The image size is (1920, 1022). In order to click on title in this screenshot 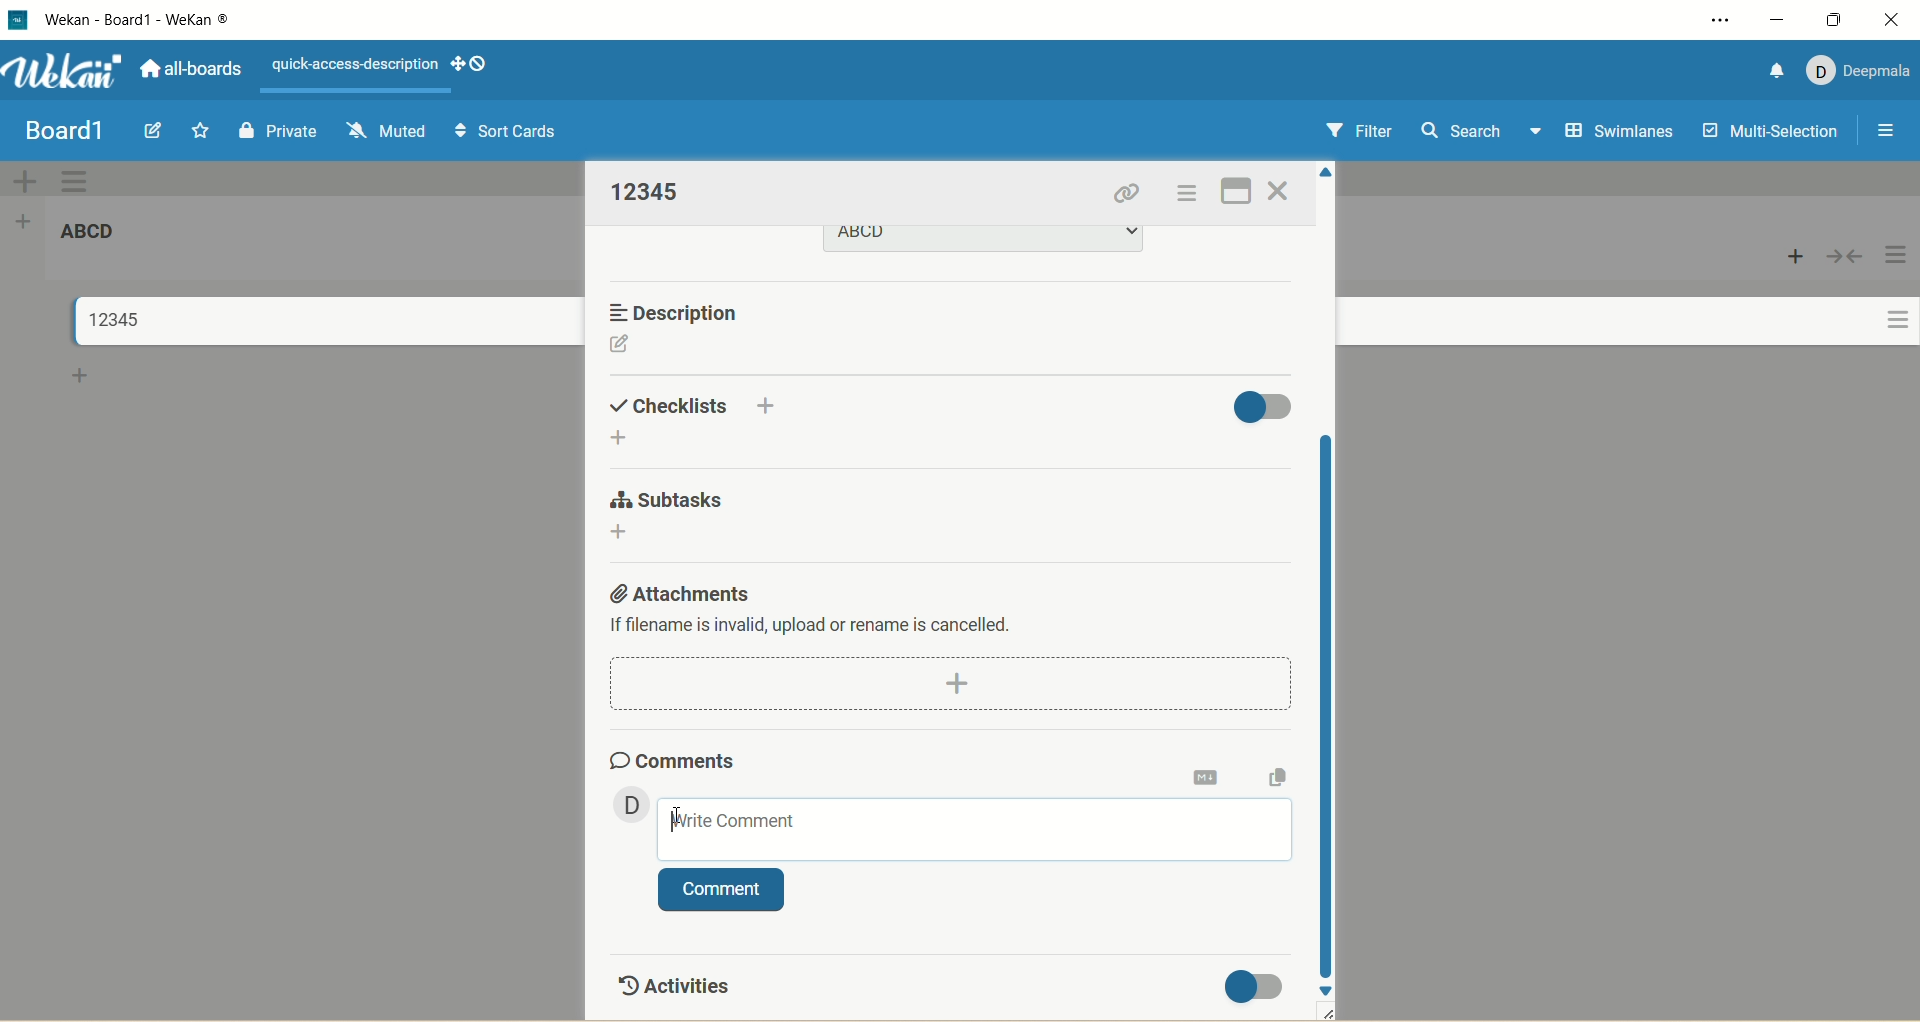, I will do `click(649, 191)`.